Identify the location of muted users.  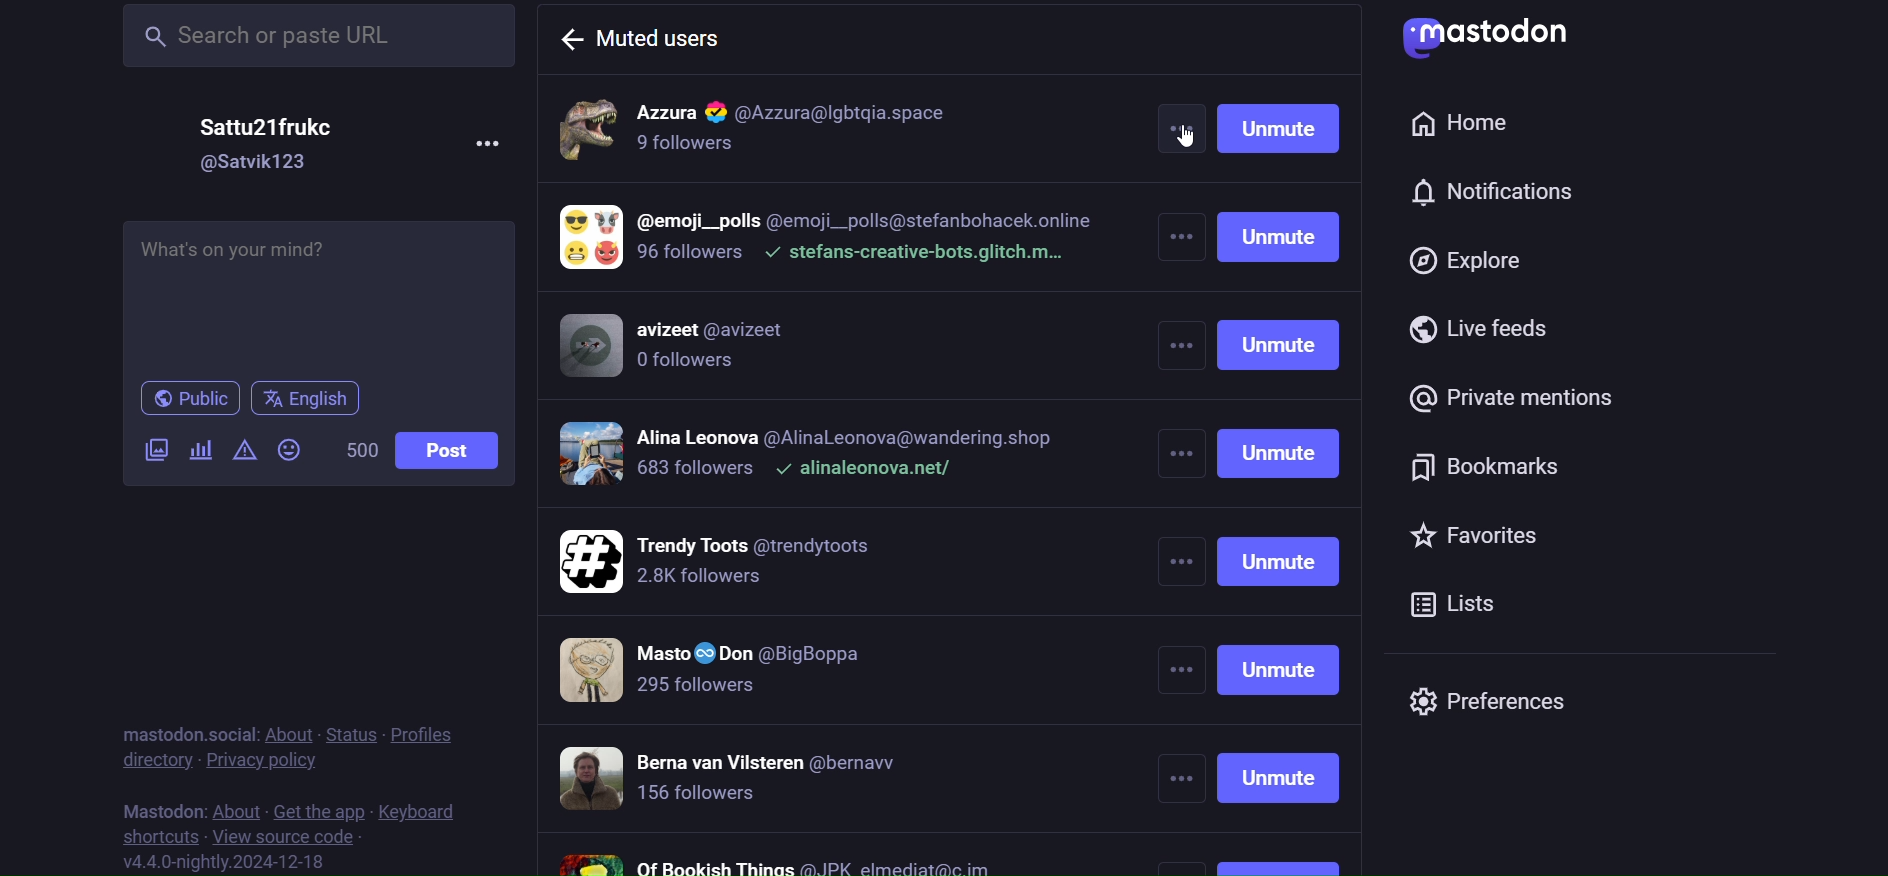
(651, 36).